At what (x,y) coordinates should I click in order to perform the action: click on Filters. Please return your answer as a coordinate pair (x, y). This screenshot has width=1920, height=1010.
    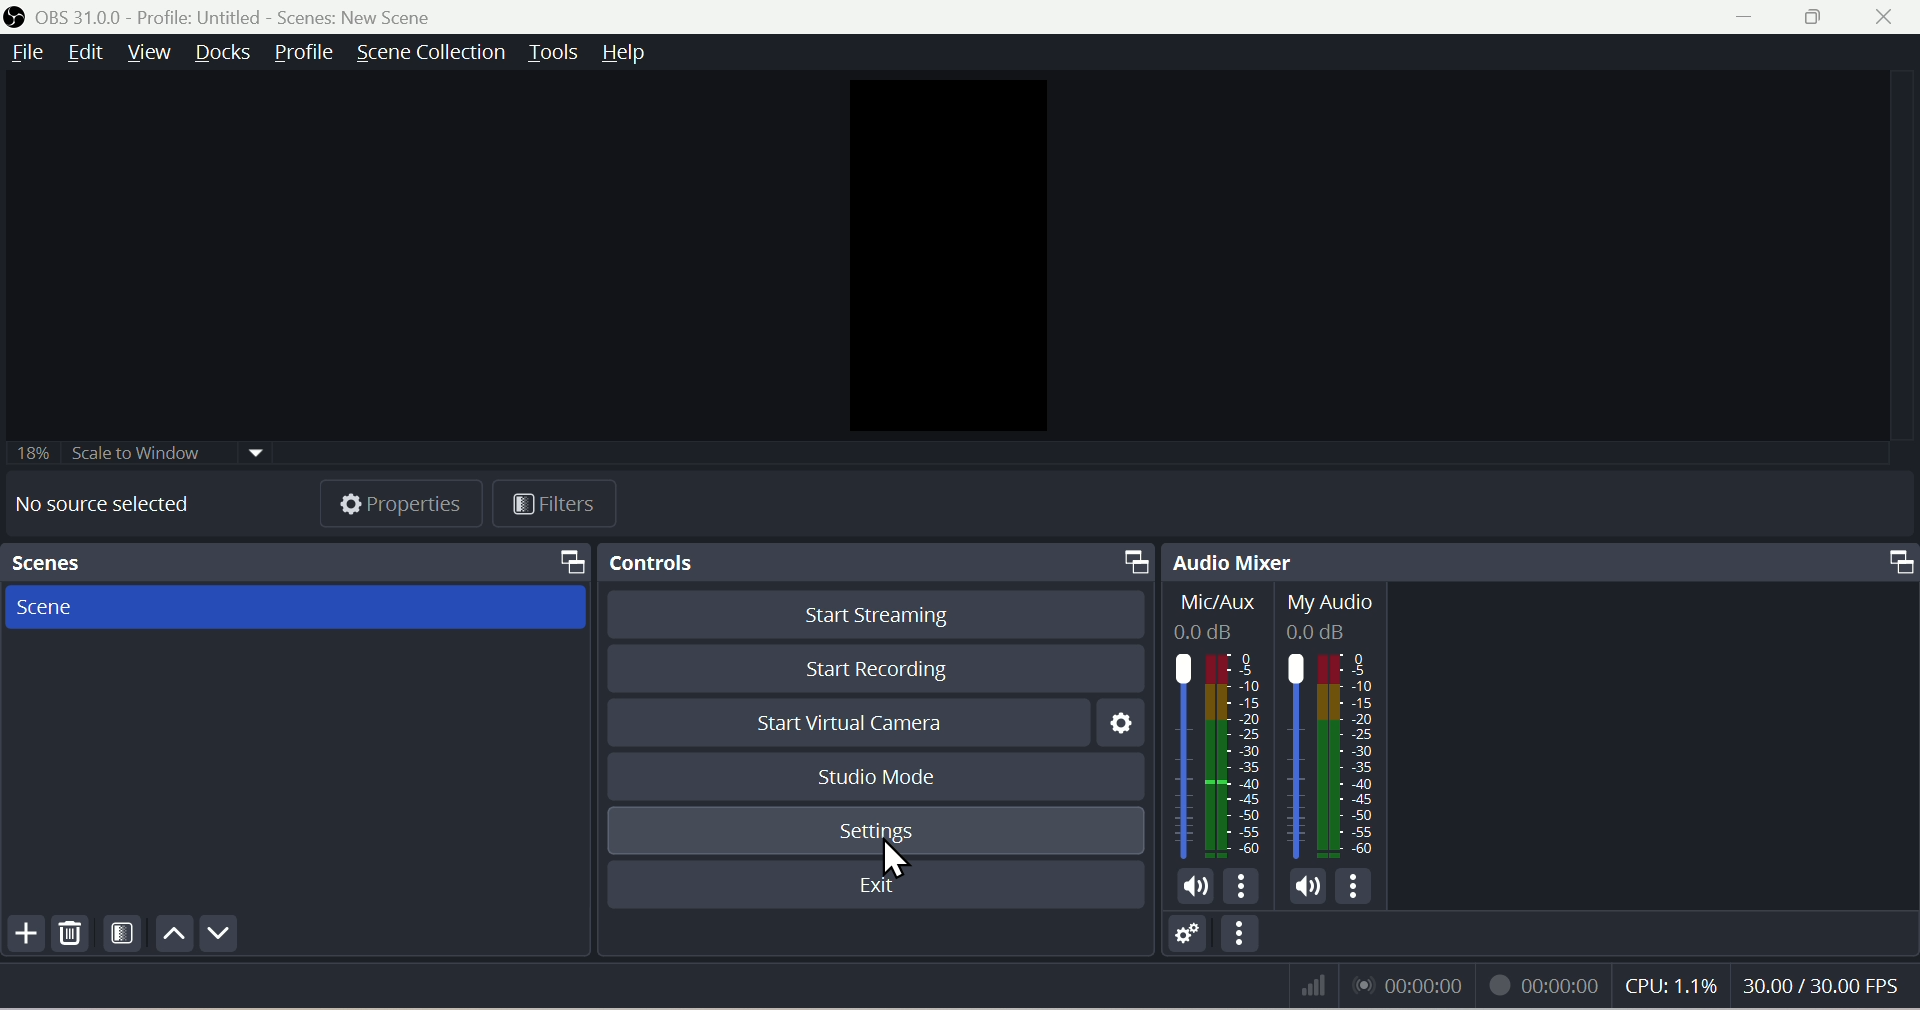
    Looking at the image, I should click on (553, 504).